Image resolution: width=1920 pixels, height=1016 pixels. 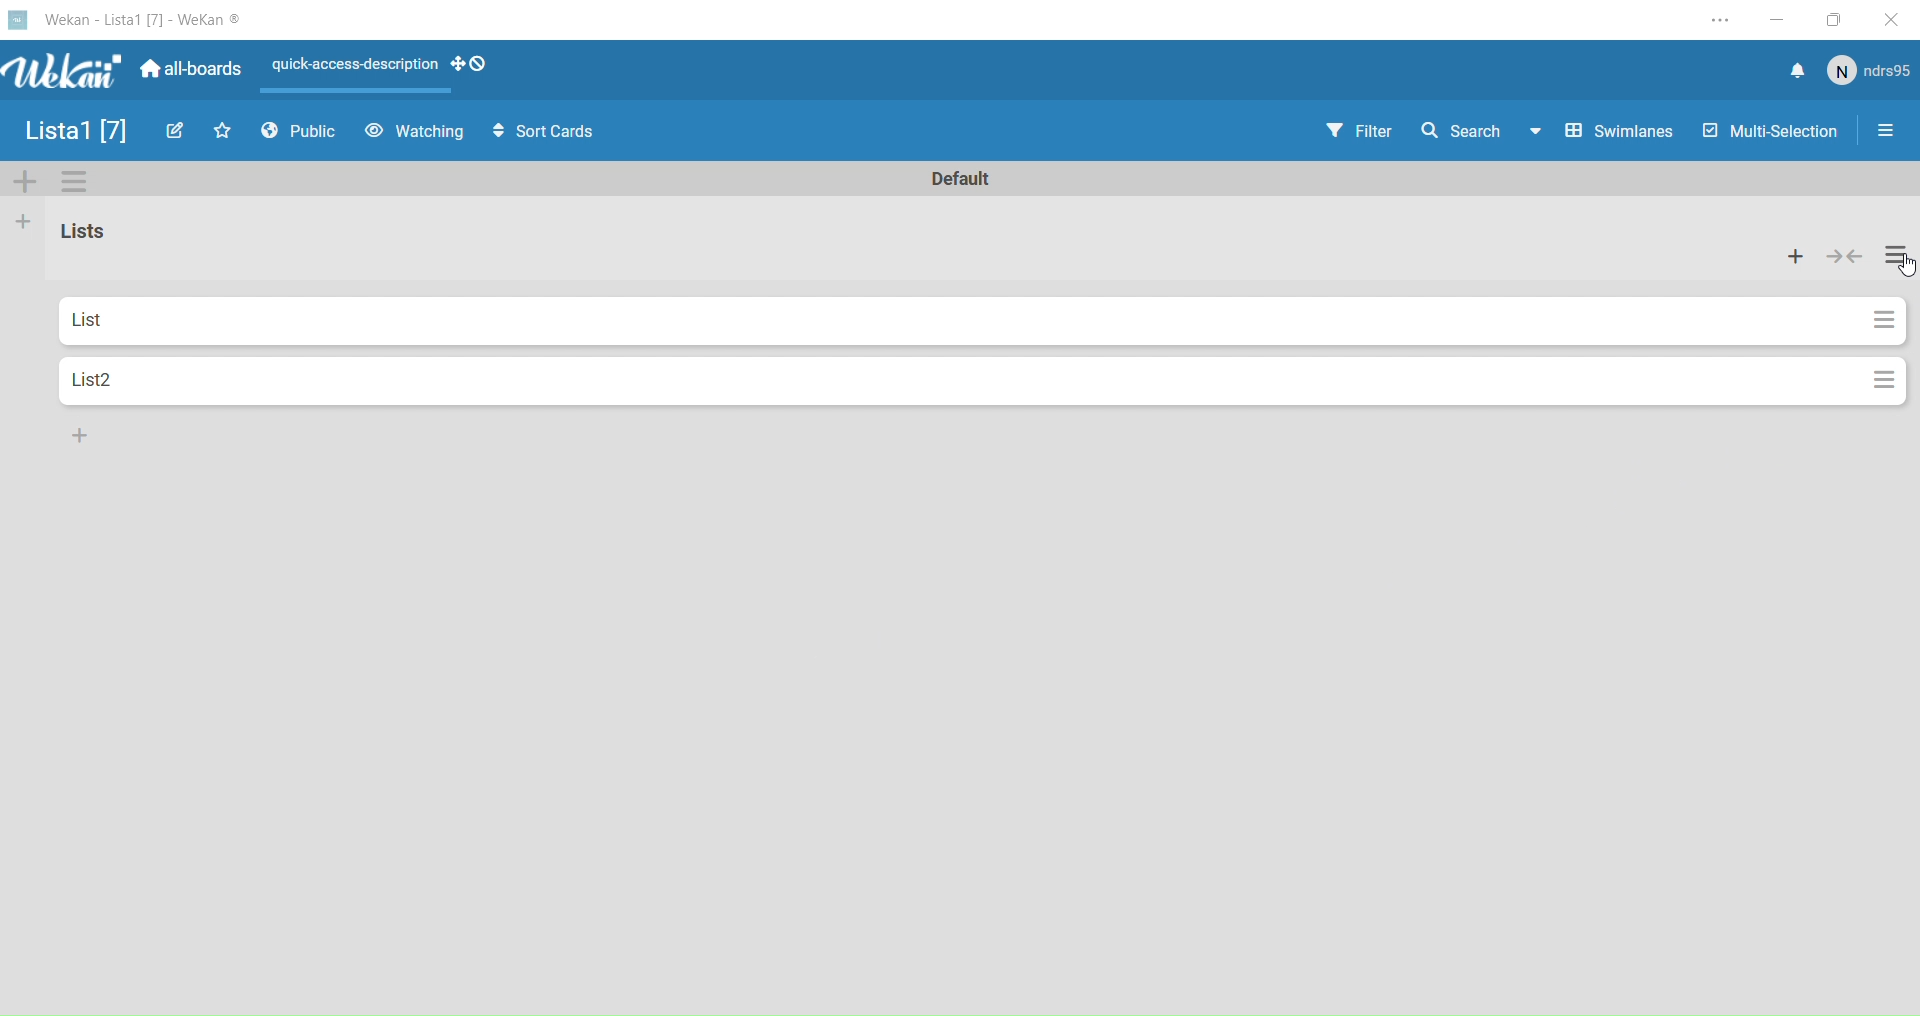 What do you see at coordinates (957, 323) in the screenshot?
I see `List` at bounding box center [957, 323].